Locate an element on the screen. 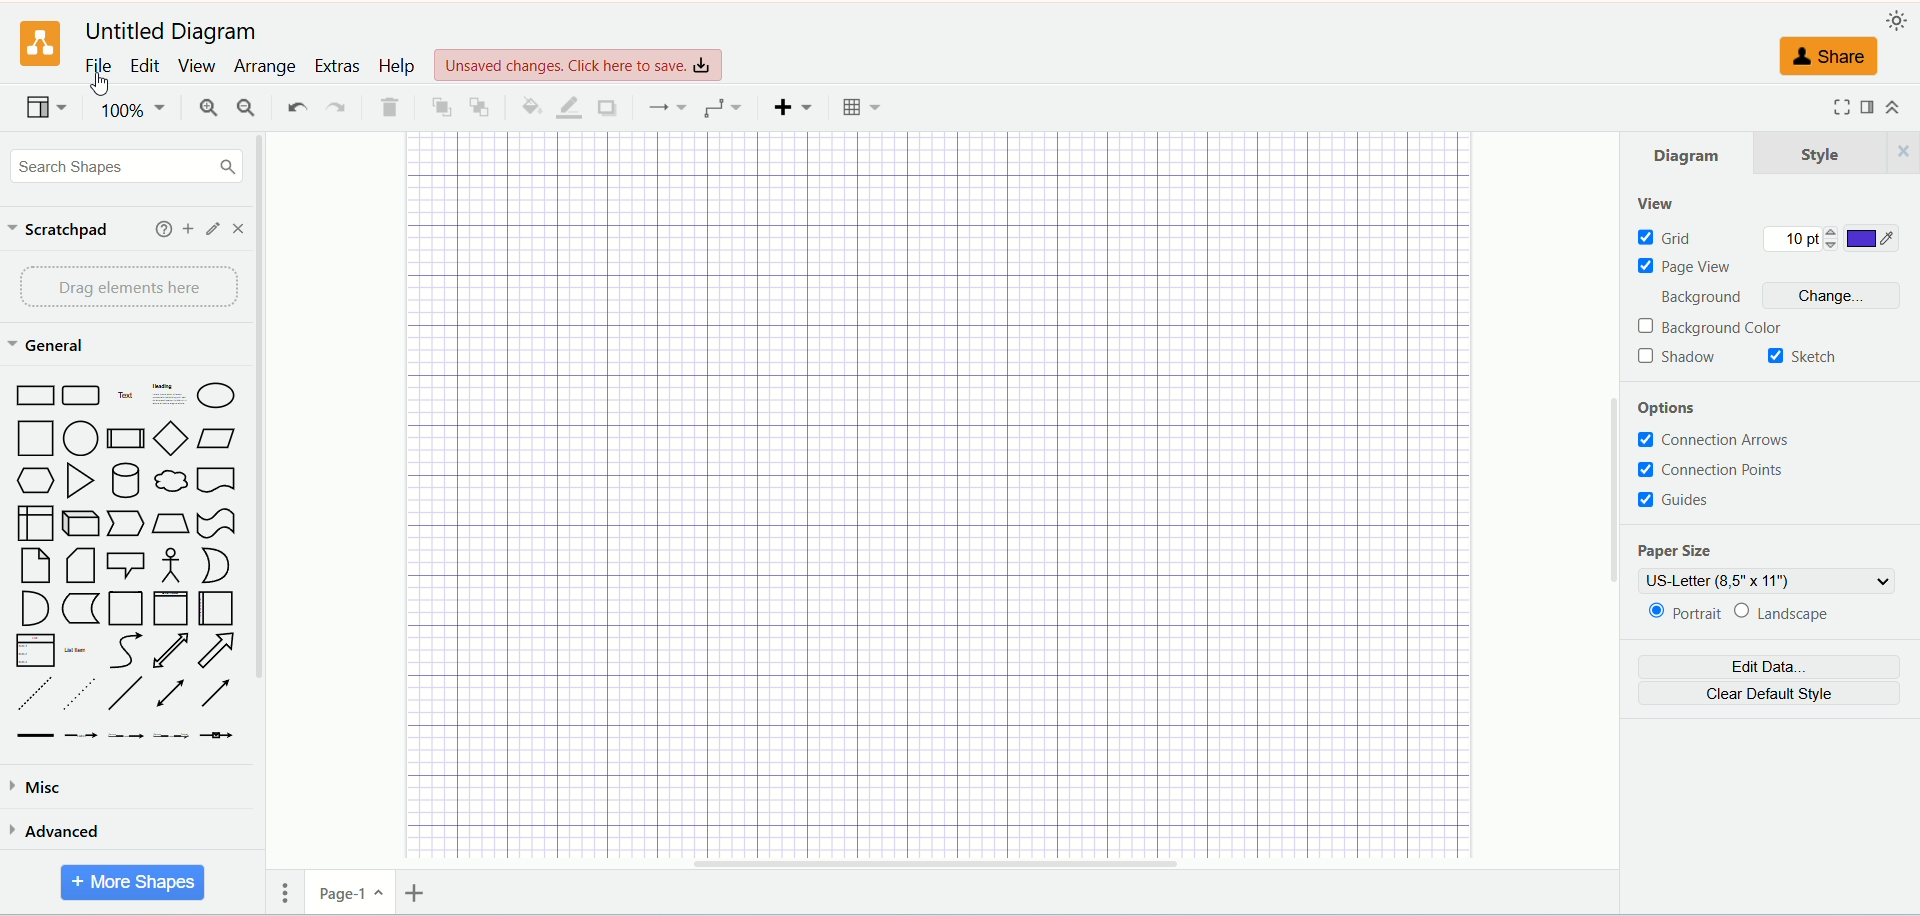 The height and width of the screenshot is (916, 1920). Cube is located at coordinates (80, 524).